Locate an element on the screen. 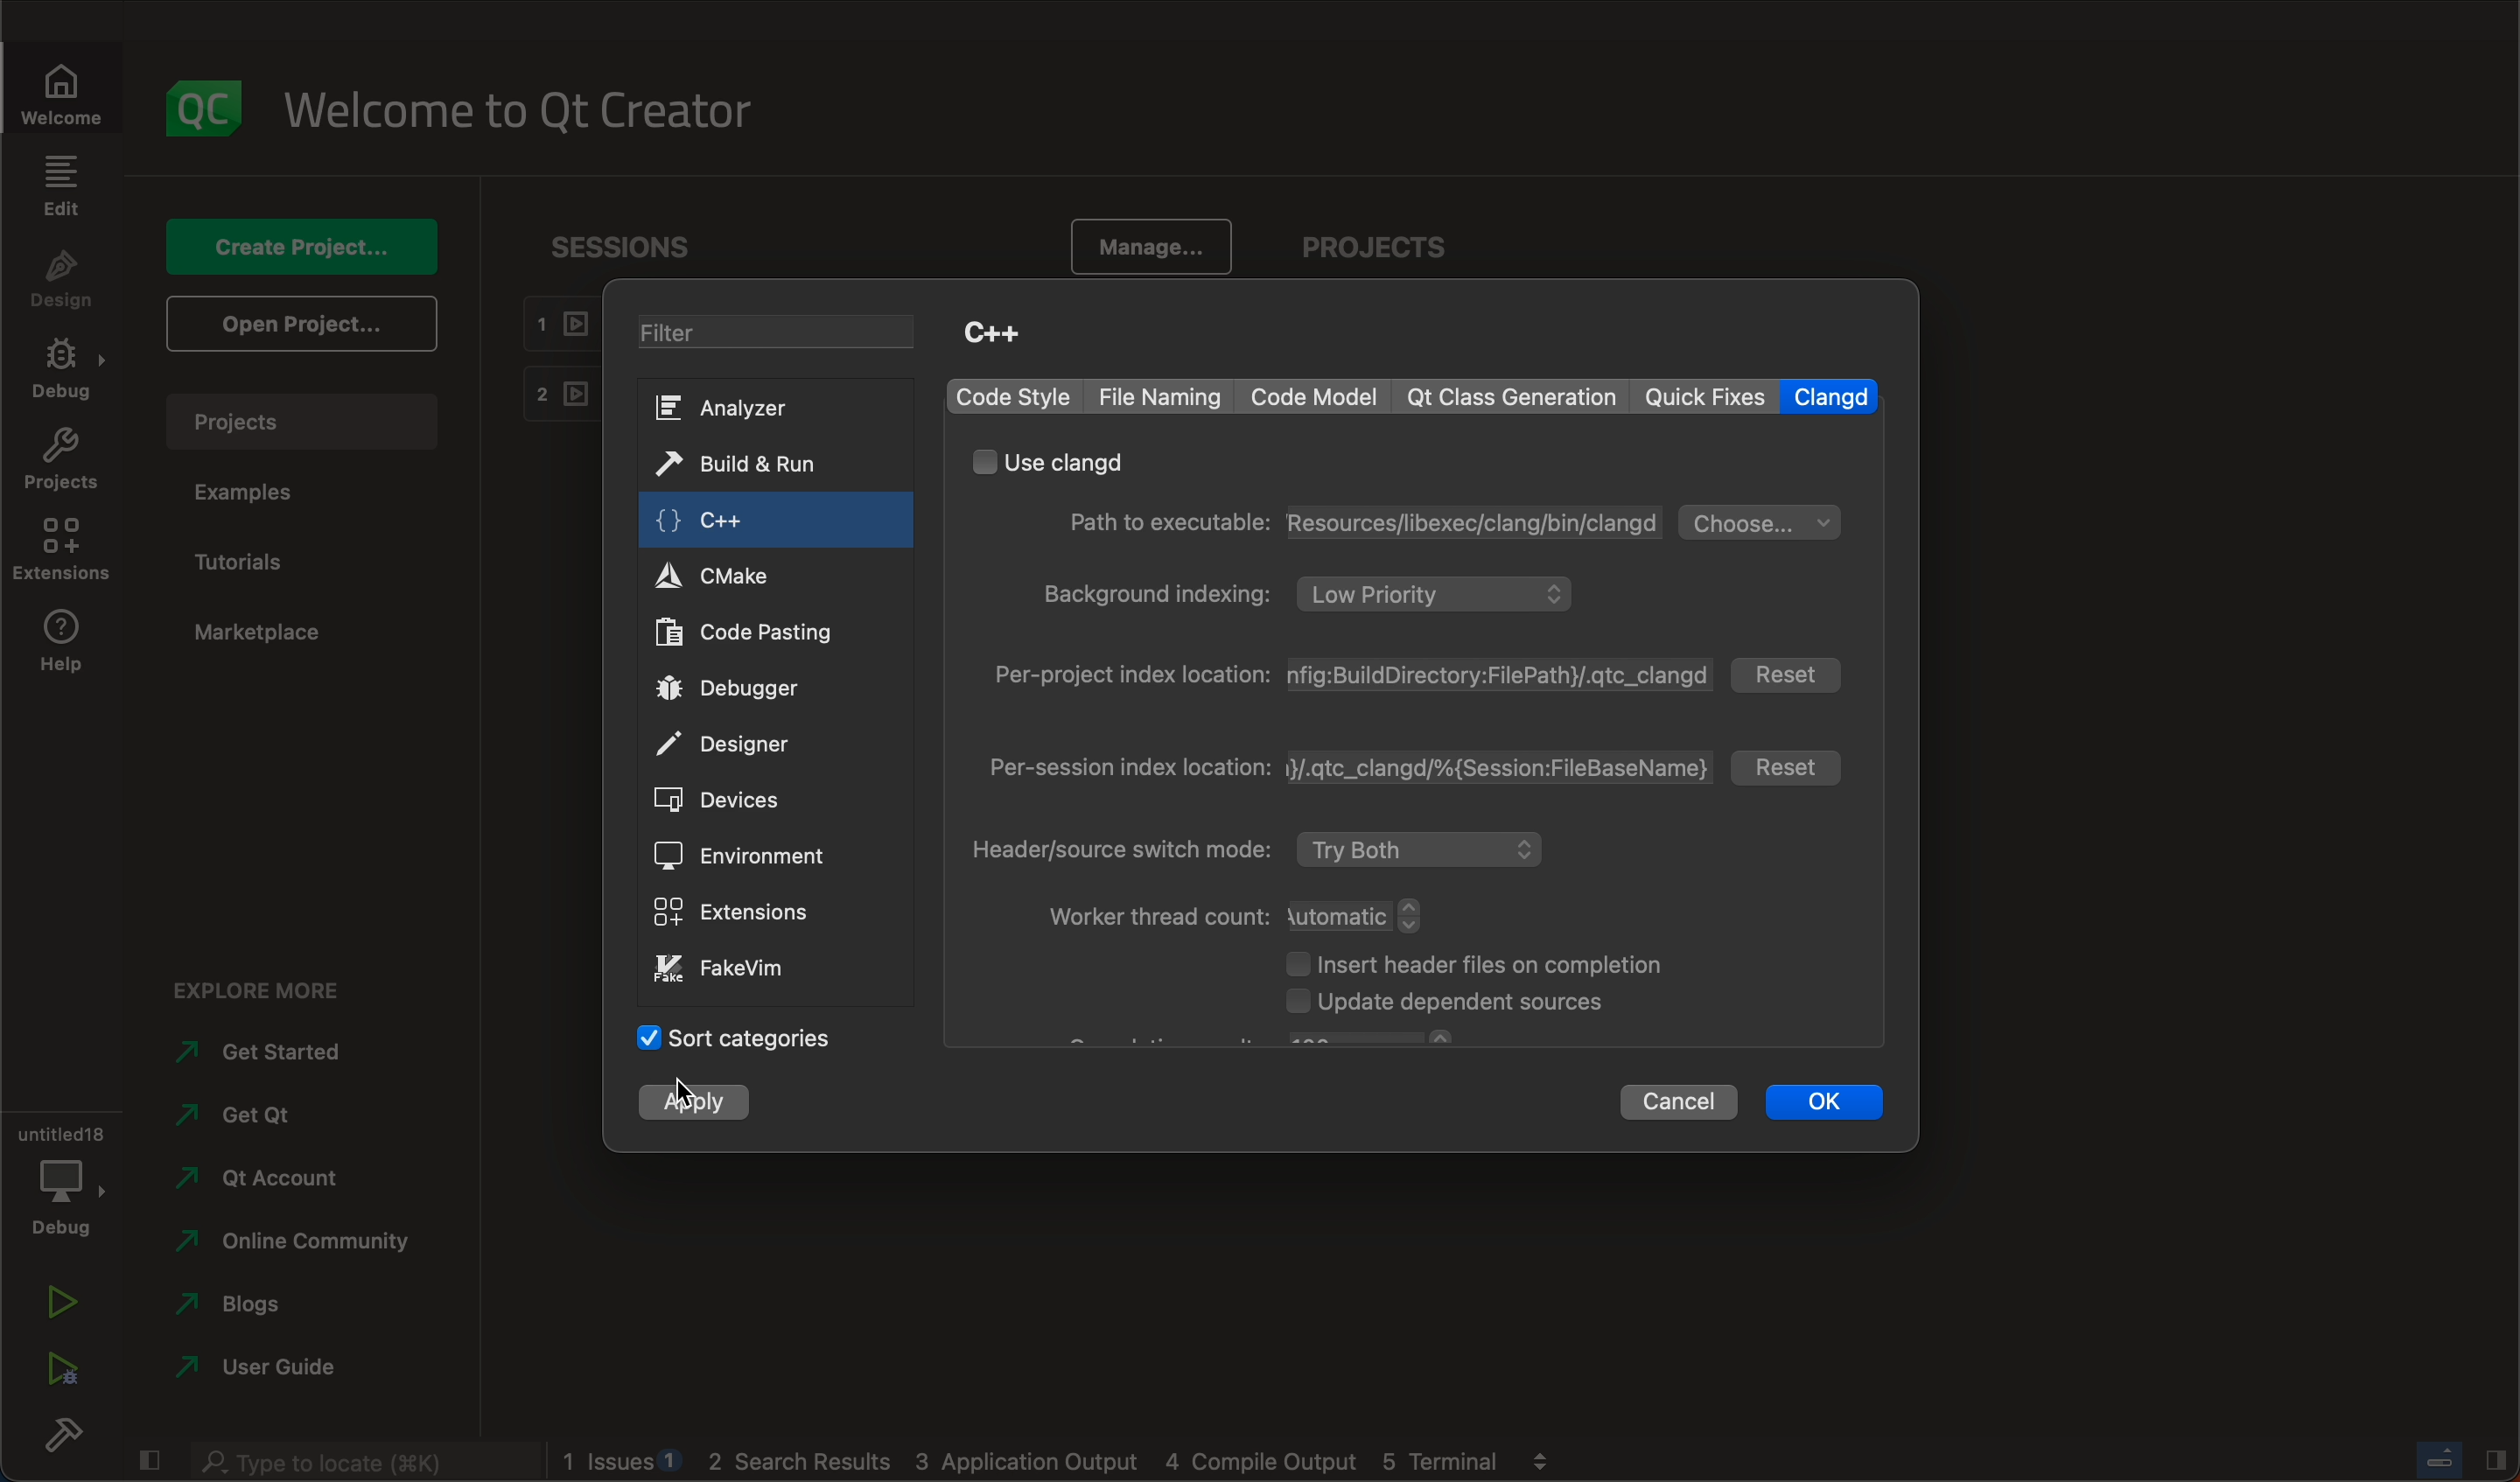 This screenshot has height=1482, width=2520. environment is located at coordinates (755, 519).